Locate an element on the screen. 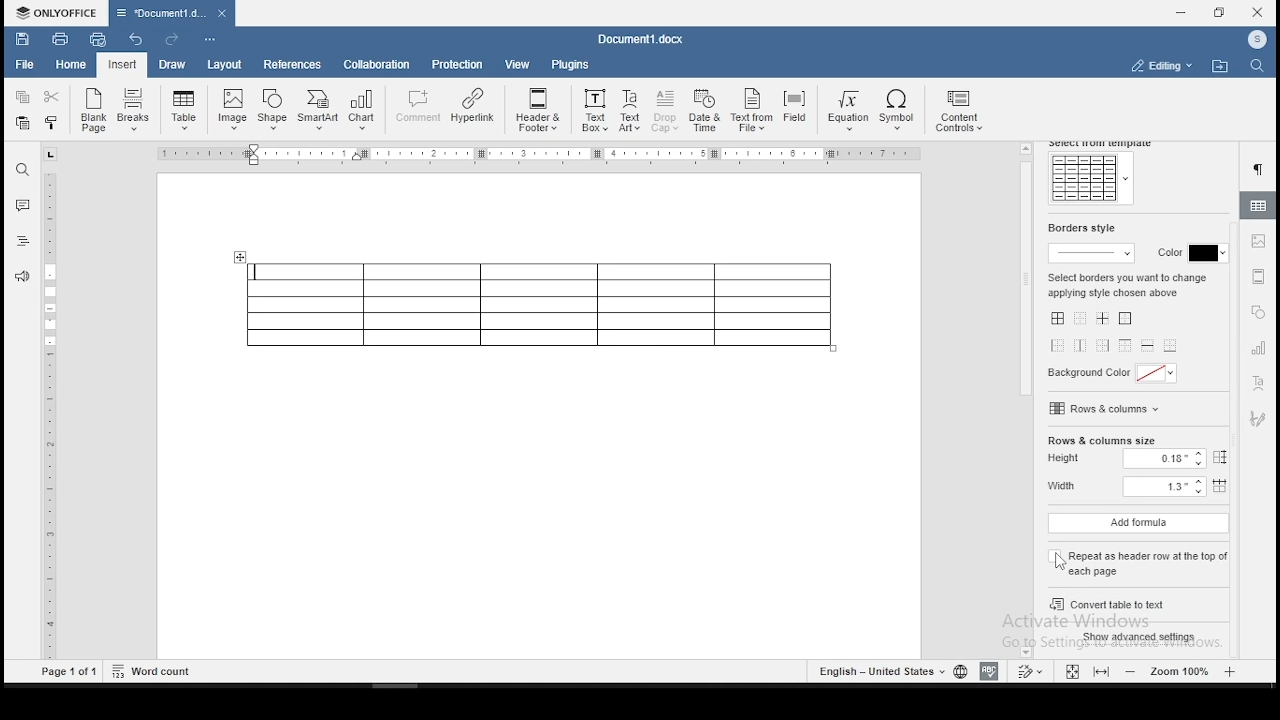  convert table text is located at coordinates (1135, 601).